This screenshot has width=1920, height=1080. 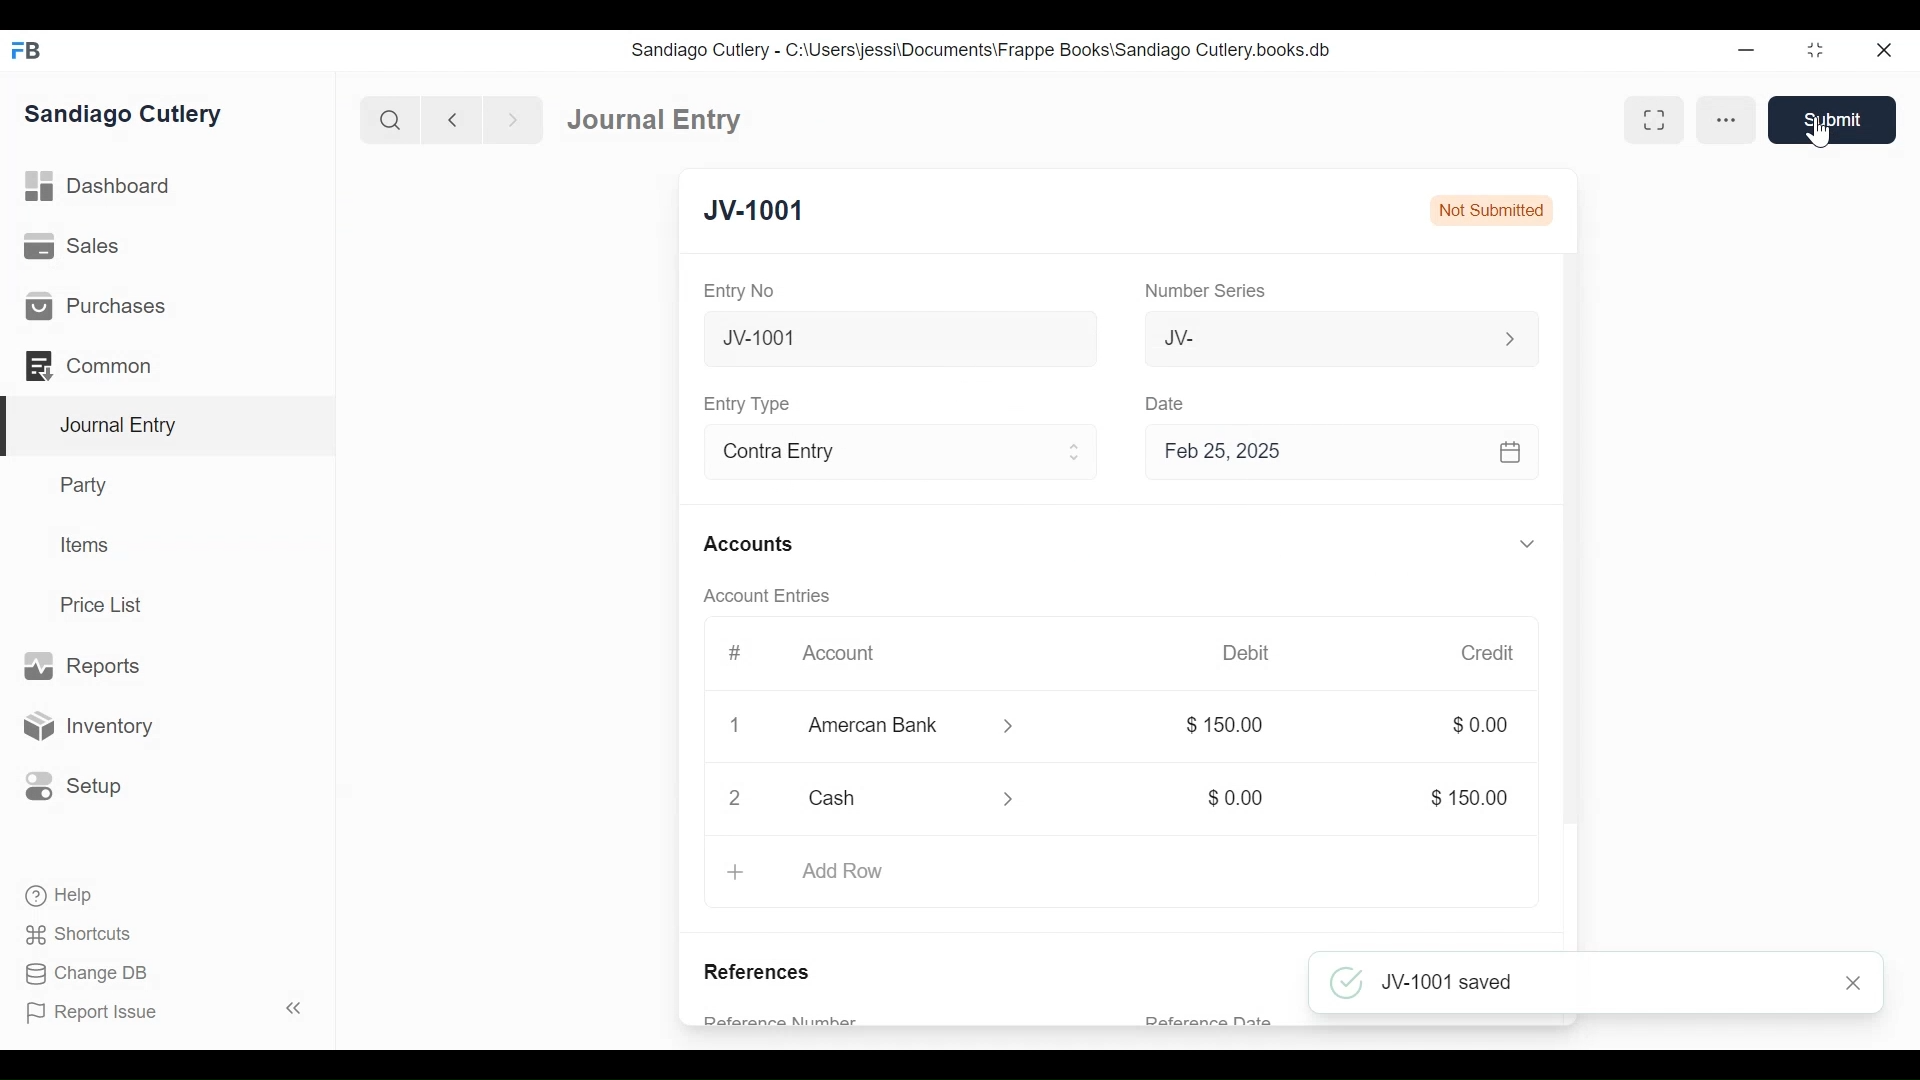 What do you see at coordinates (842, 872) in the screenshot?
I see `Add Row` at bounding box center [842, 872].